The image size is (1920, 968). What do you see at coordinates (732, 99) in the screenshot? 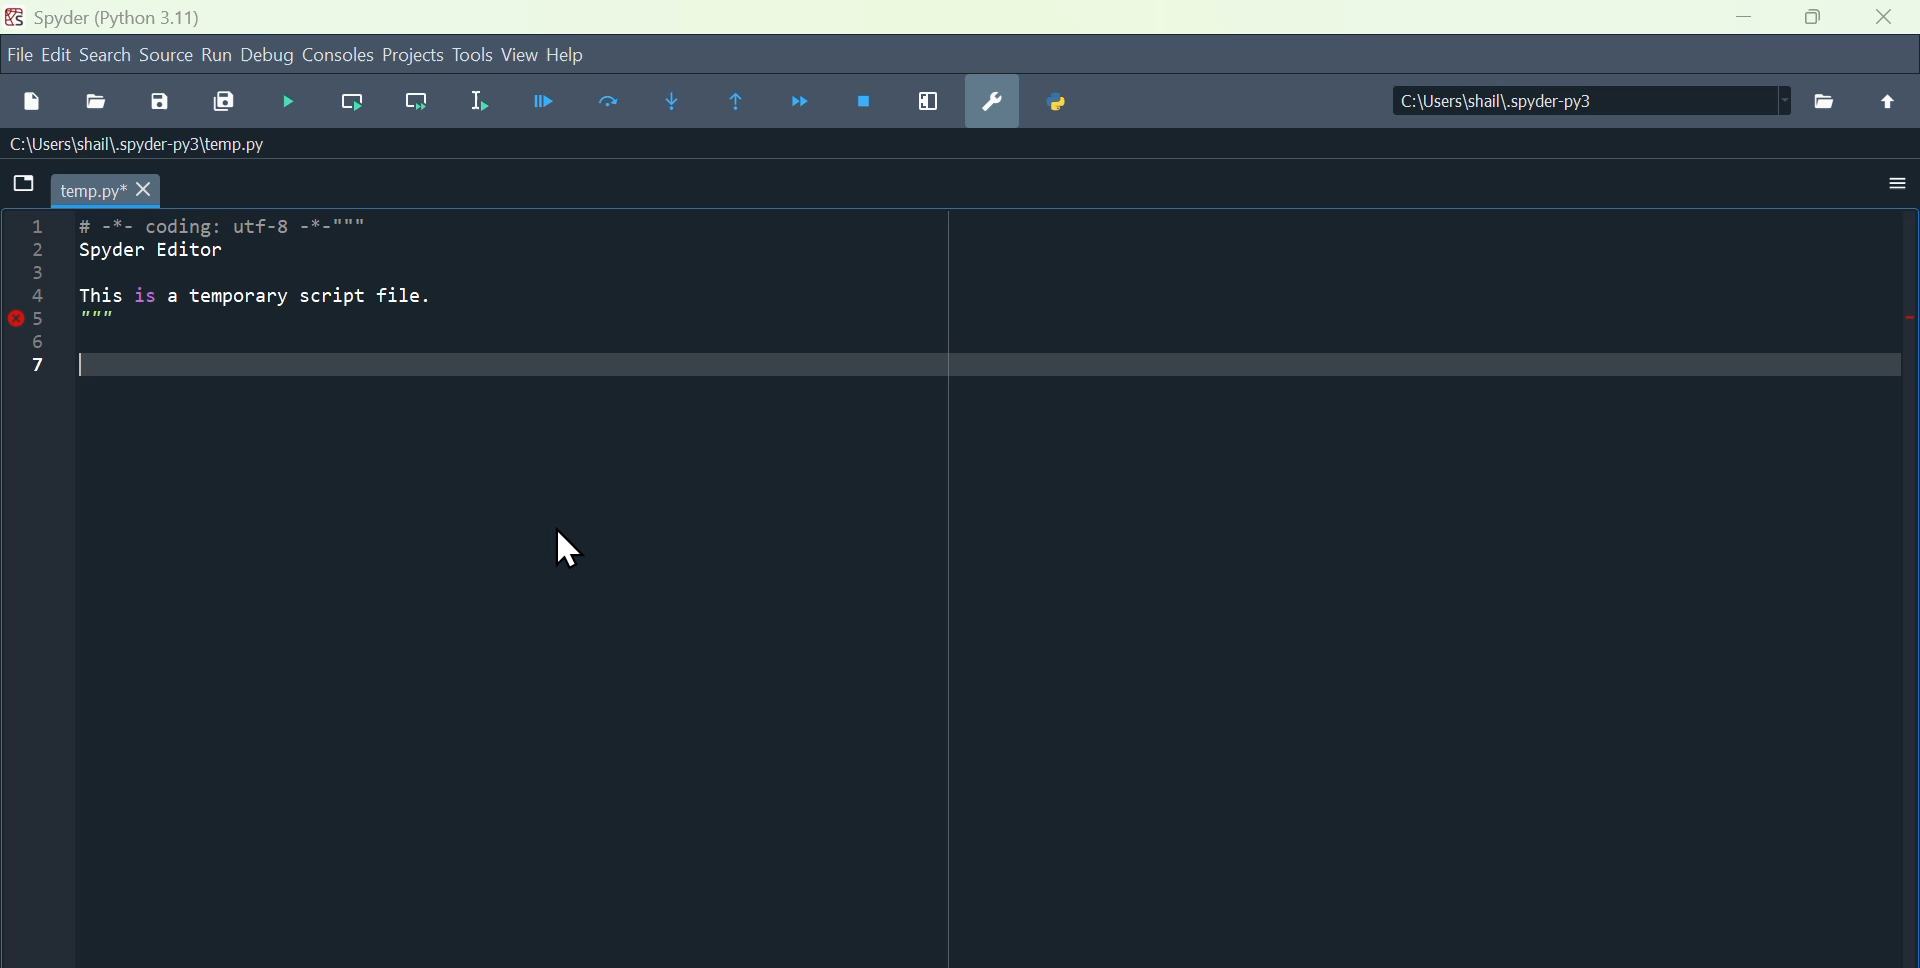
I see `Execute until same function returns` at bounding box center [732, 99].